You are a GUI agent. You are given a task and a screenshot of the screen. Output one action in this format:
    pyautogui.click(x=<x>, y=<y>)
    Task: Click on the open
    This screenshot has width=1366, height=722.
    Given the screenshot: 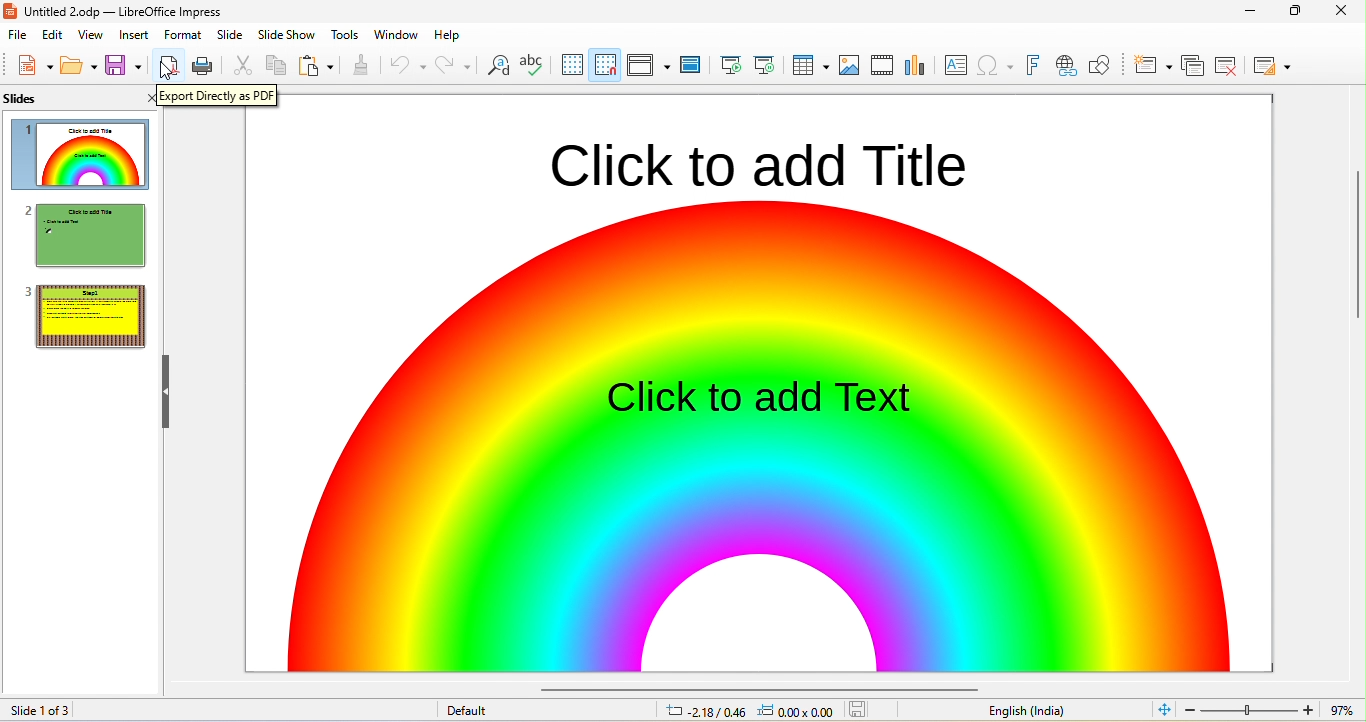 What is the action you would take?
    pyautogui.click(x=79, y=64)
    